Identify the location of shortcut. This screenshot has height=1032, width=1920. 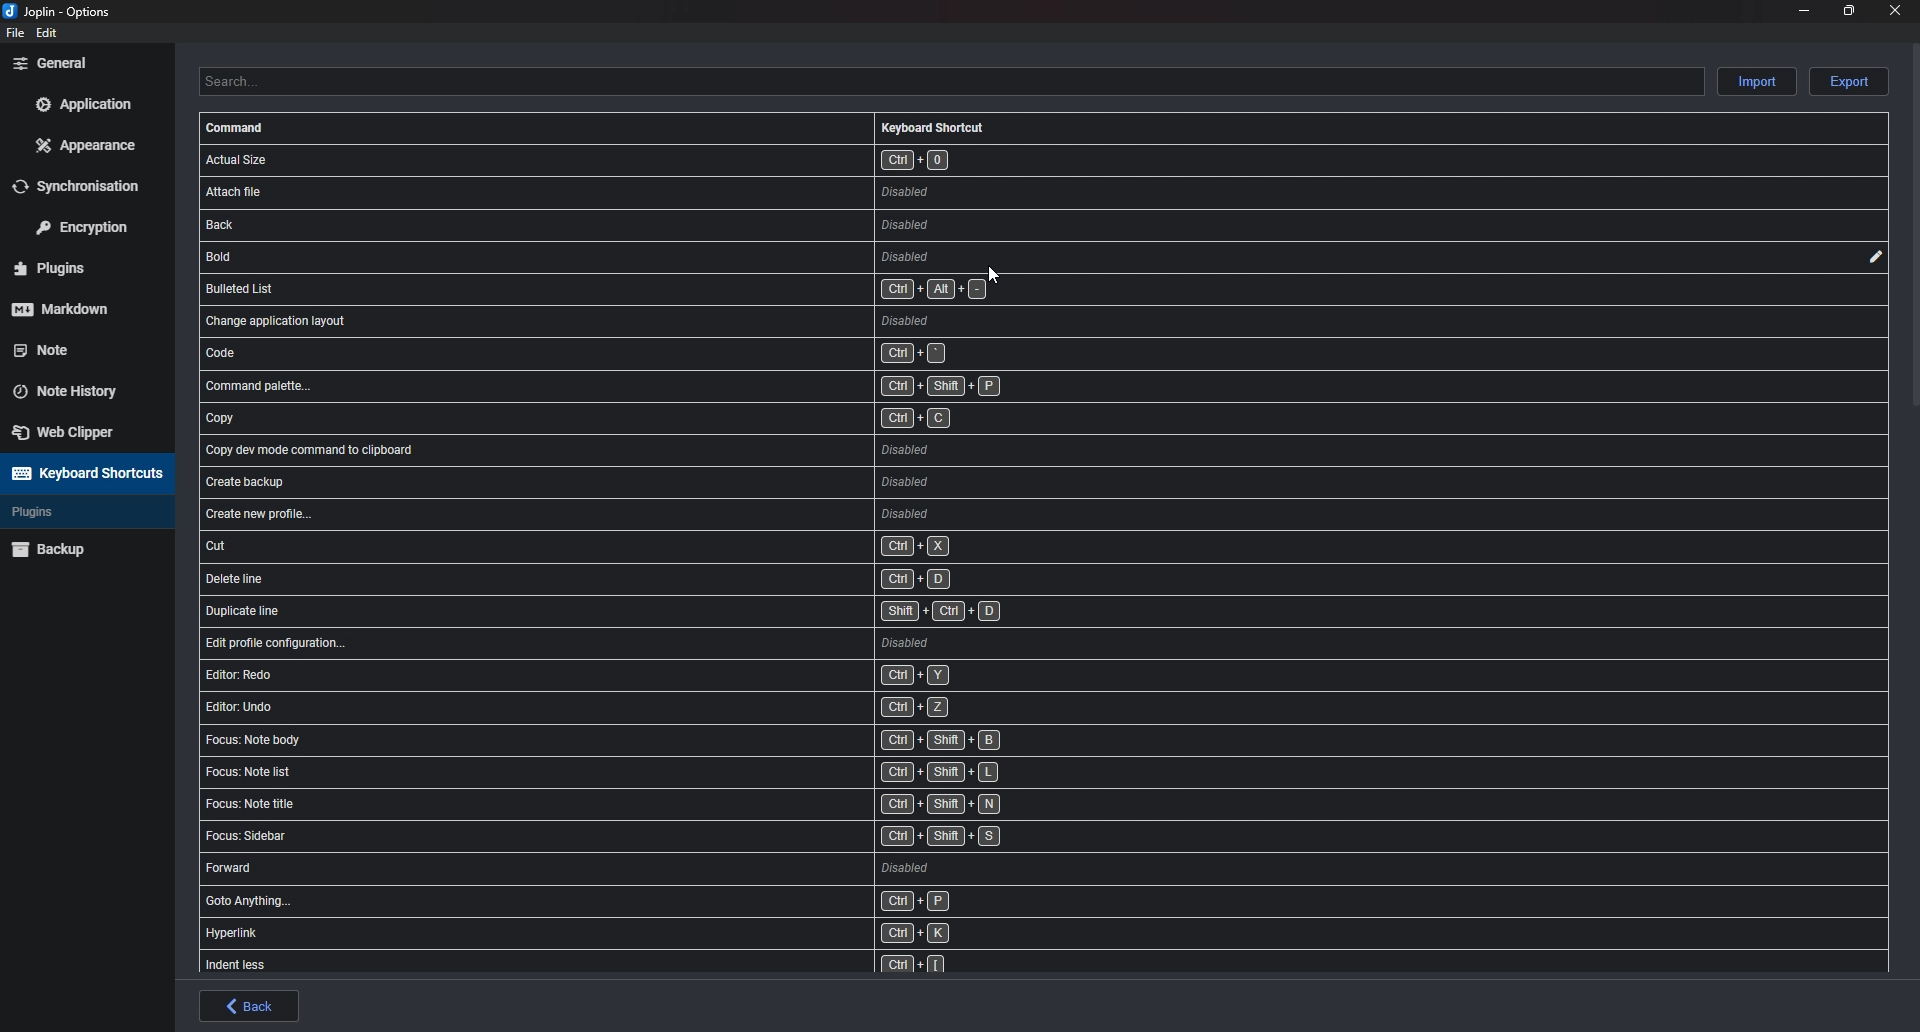
(663, 742).